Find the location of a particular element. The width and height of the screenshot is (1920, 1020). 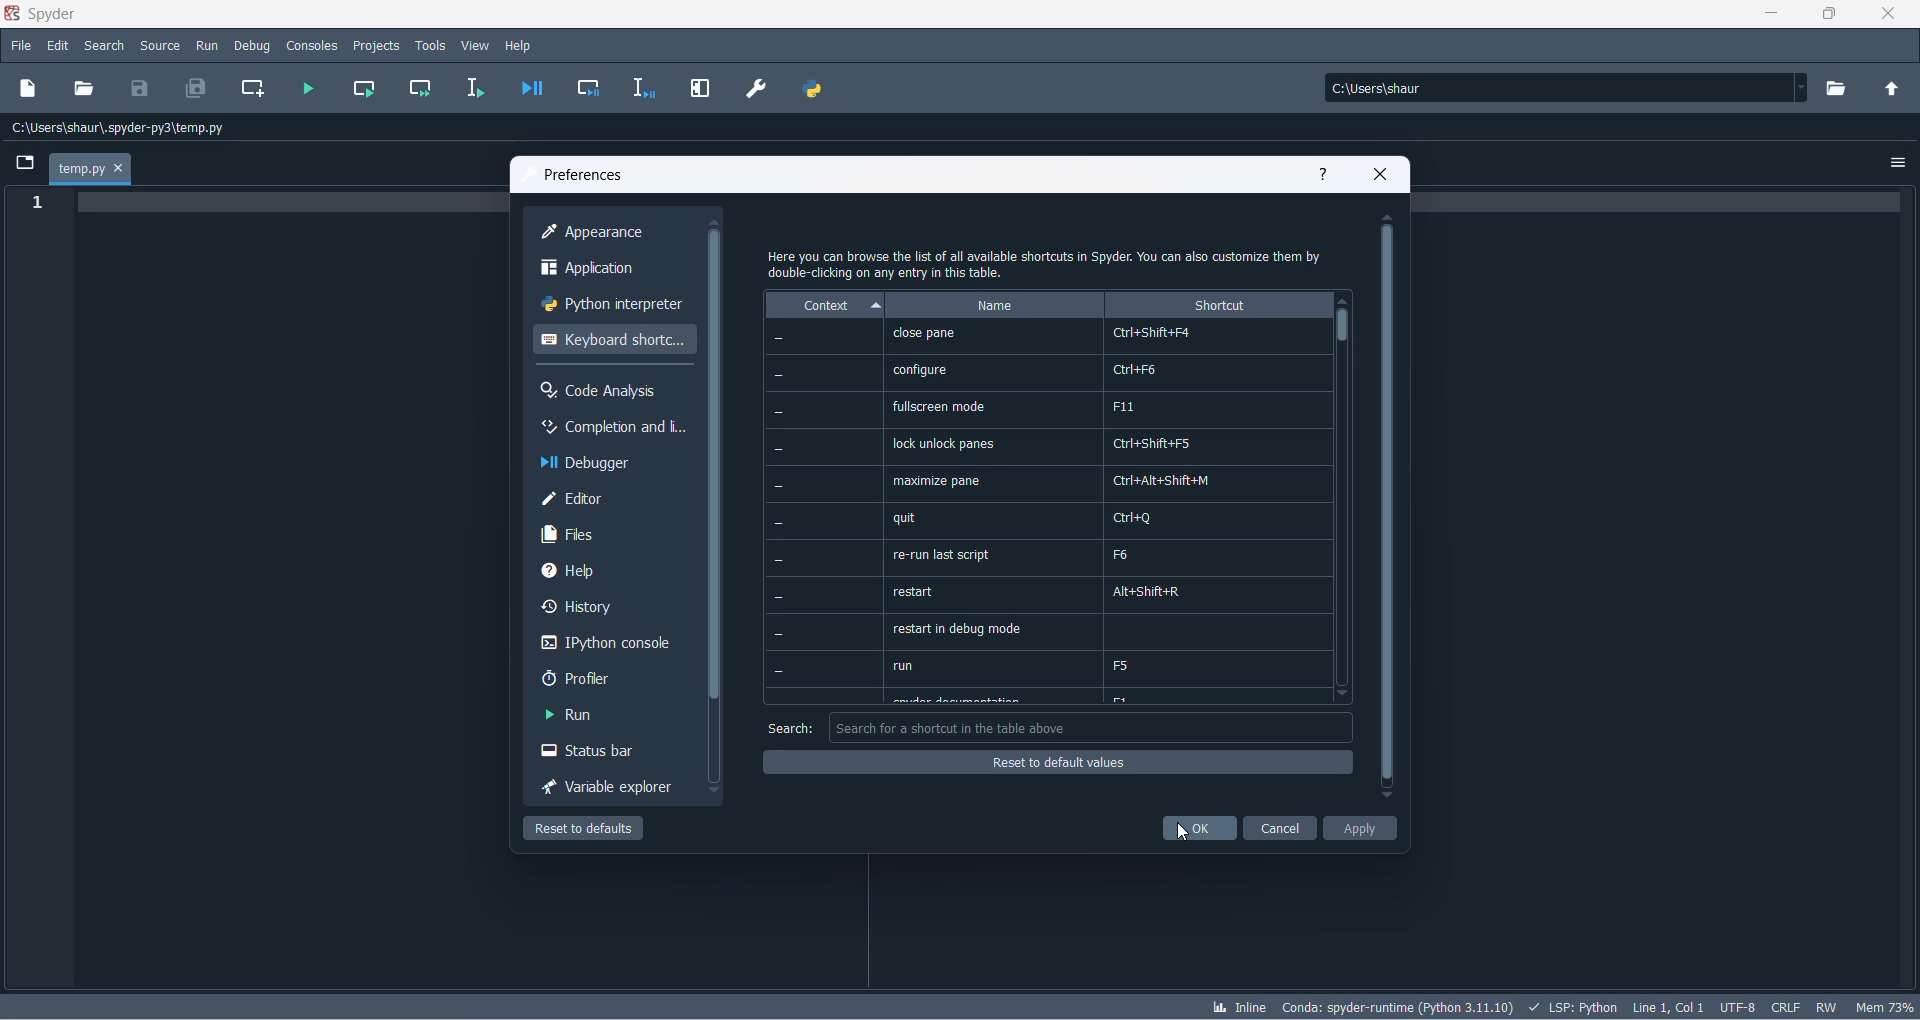

text is located at coordinates (1043, 266).